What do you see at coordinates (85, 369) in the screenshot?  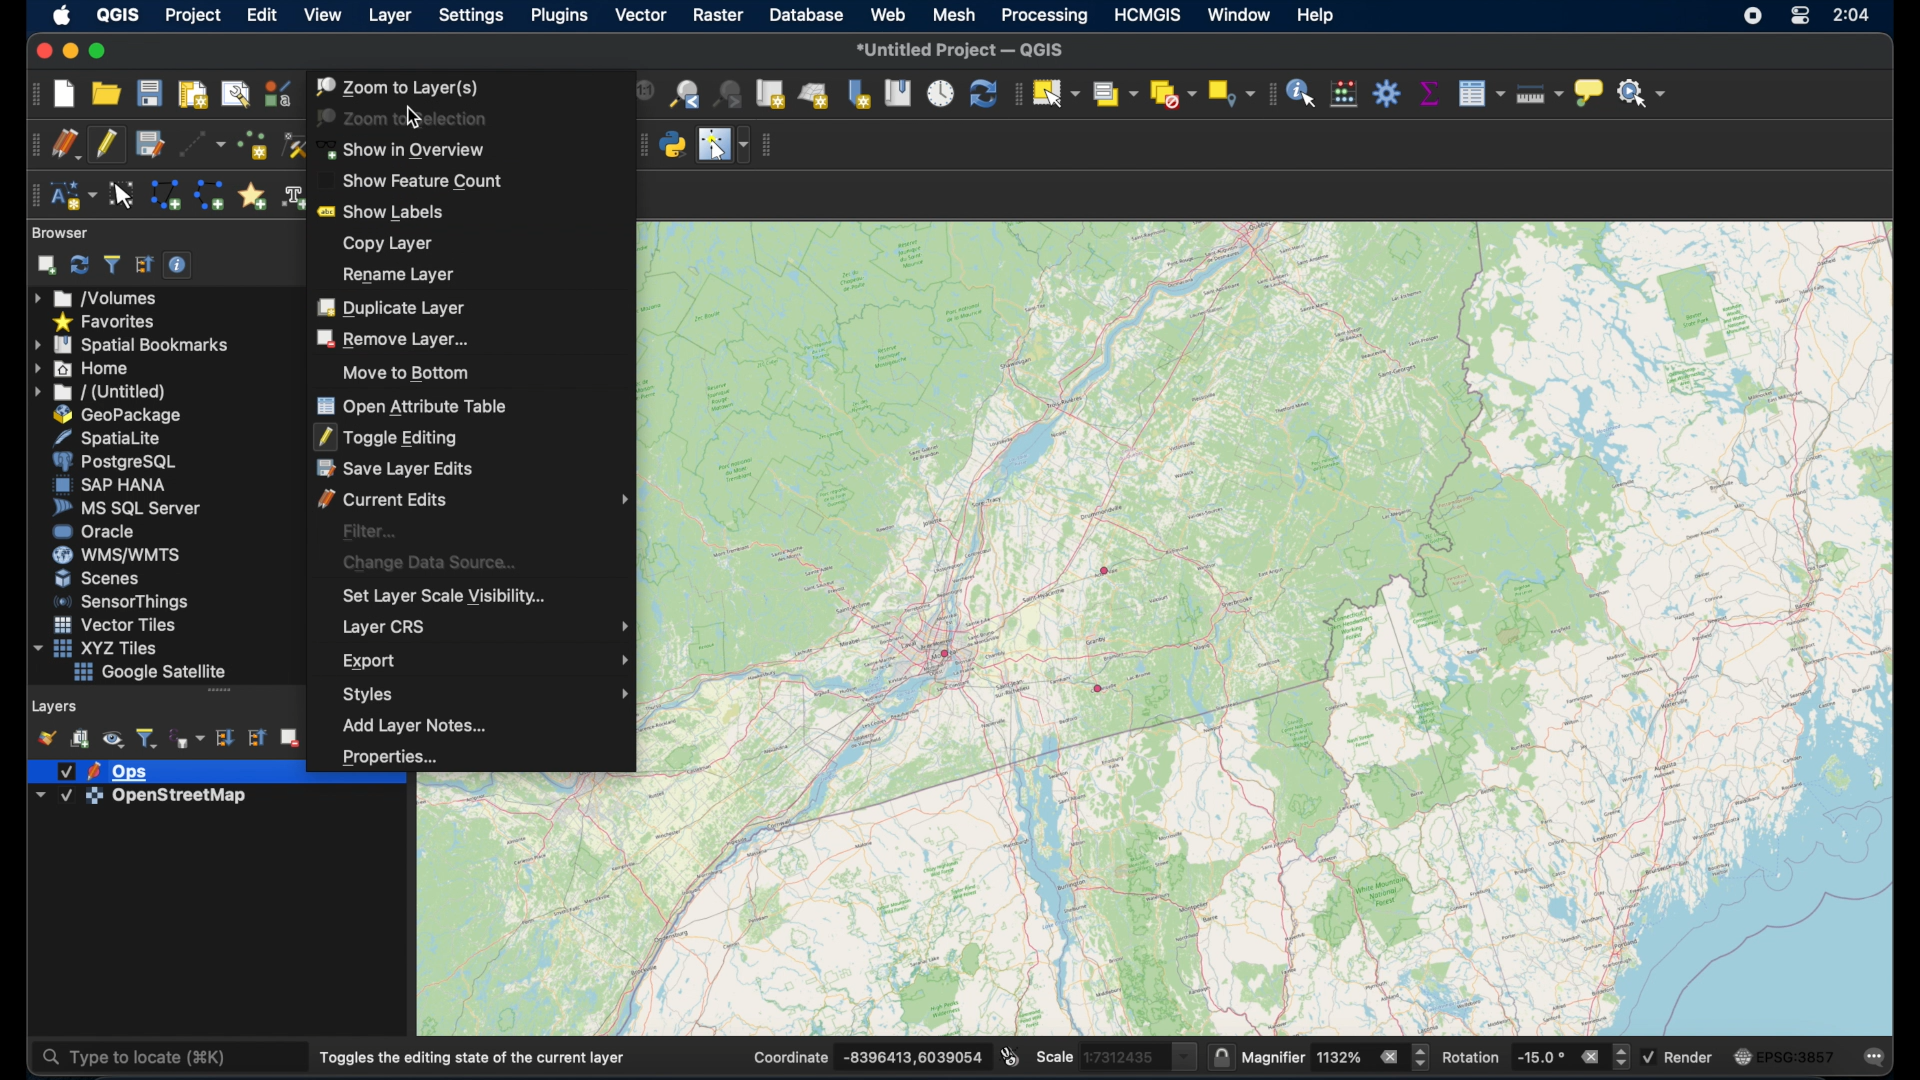 I see `home` at bounding box center [85, 369].